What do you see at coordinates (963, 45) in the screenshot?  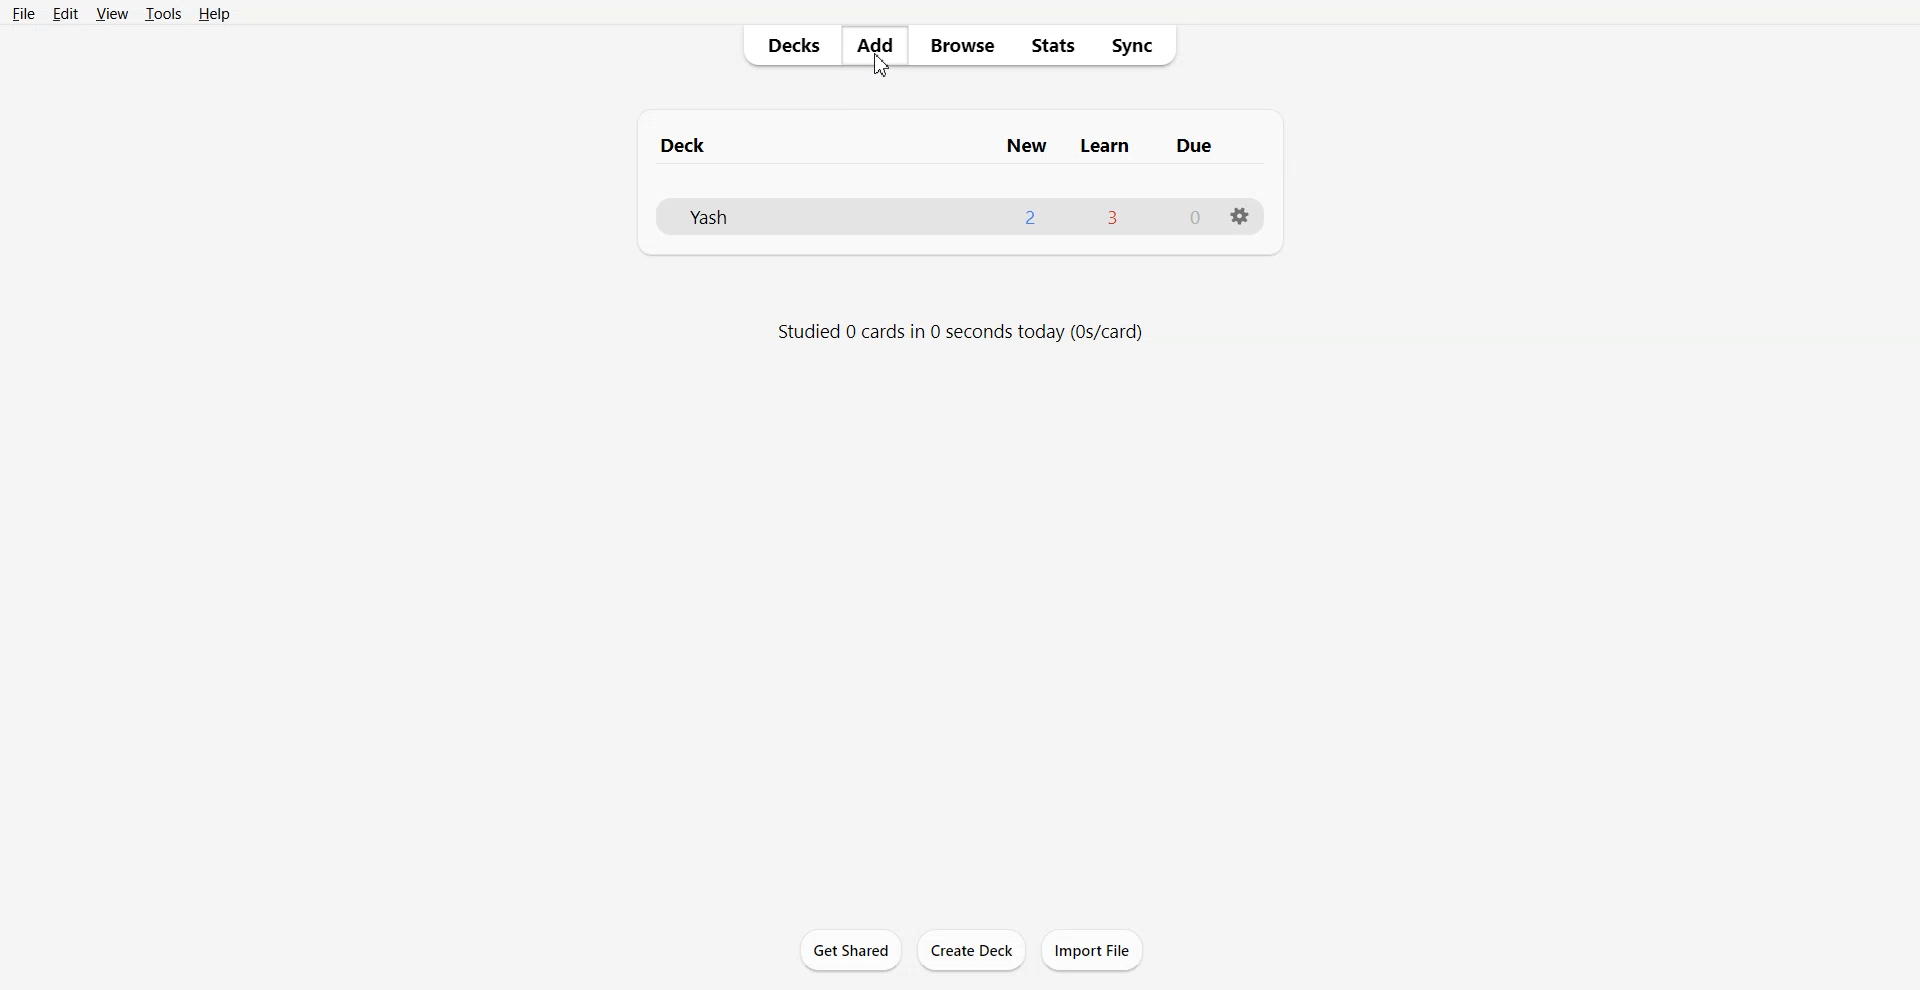 I see `Browse` at bounding box center [963, 45].